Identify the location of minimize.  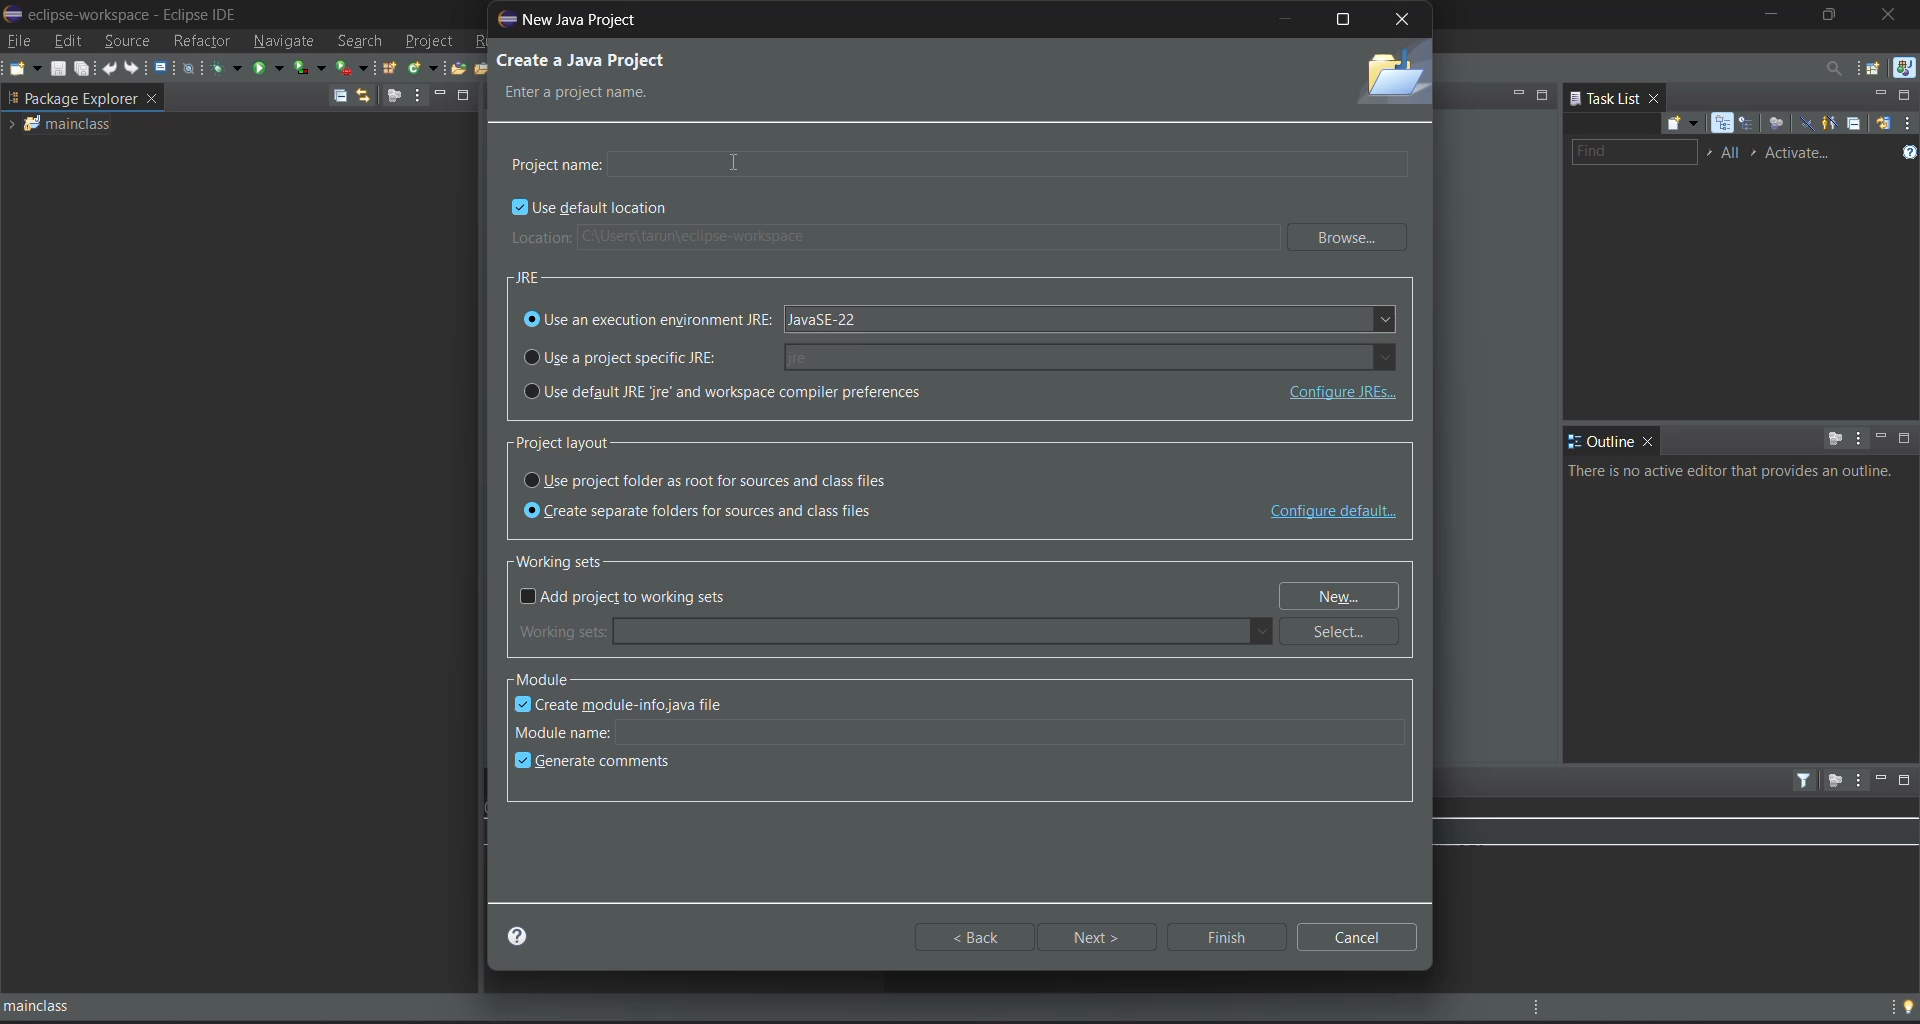
(1769, 16).